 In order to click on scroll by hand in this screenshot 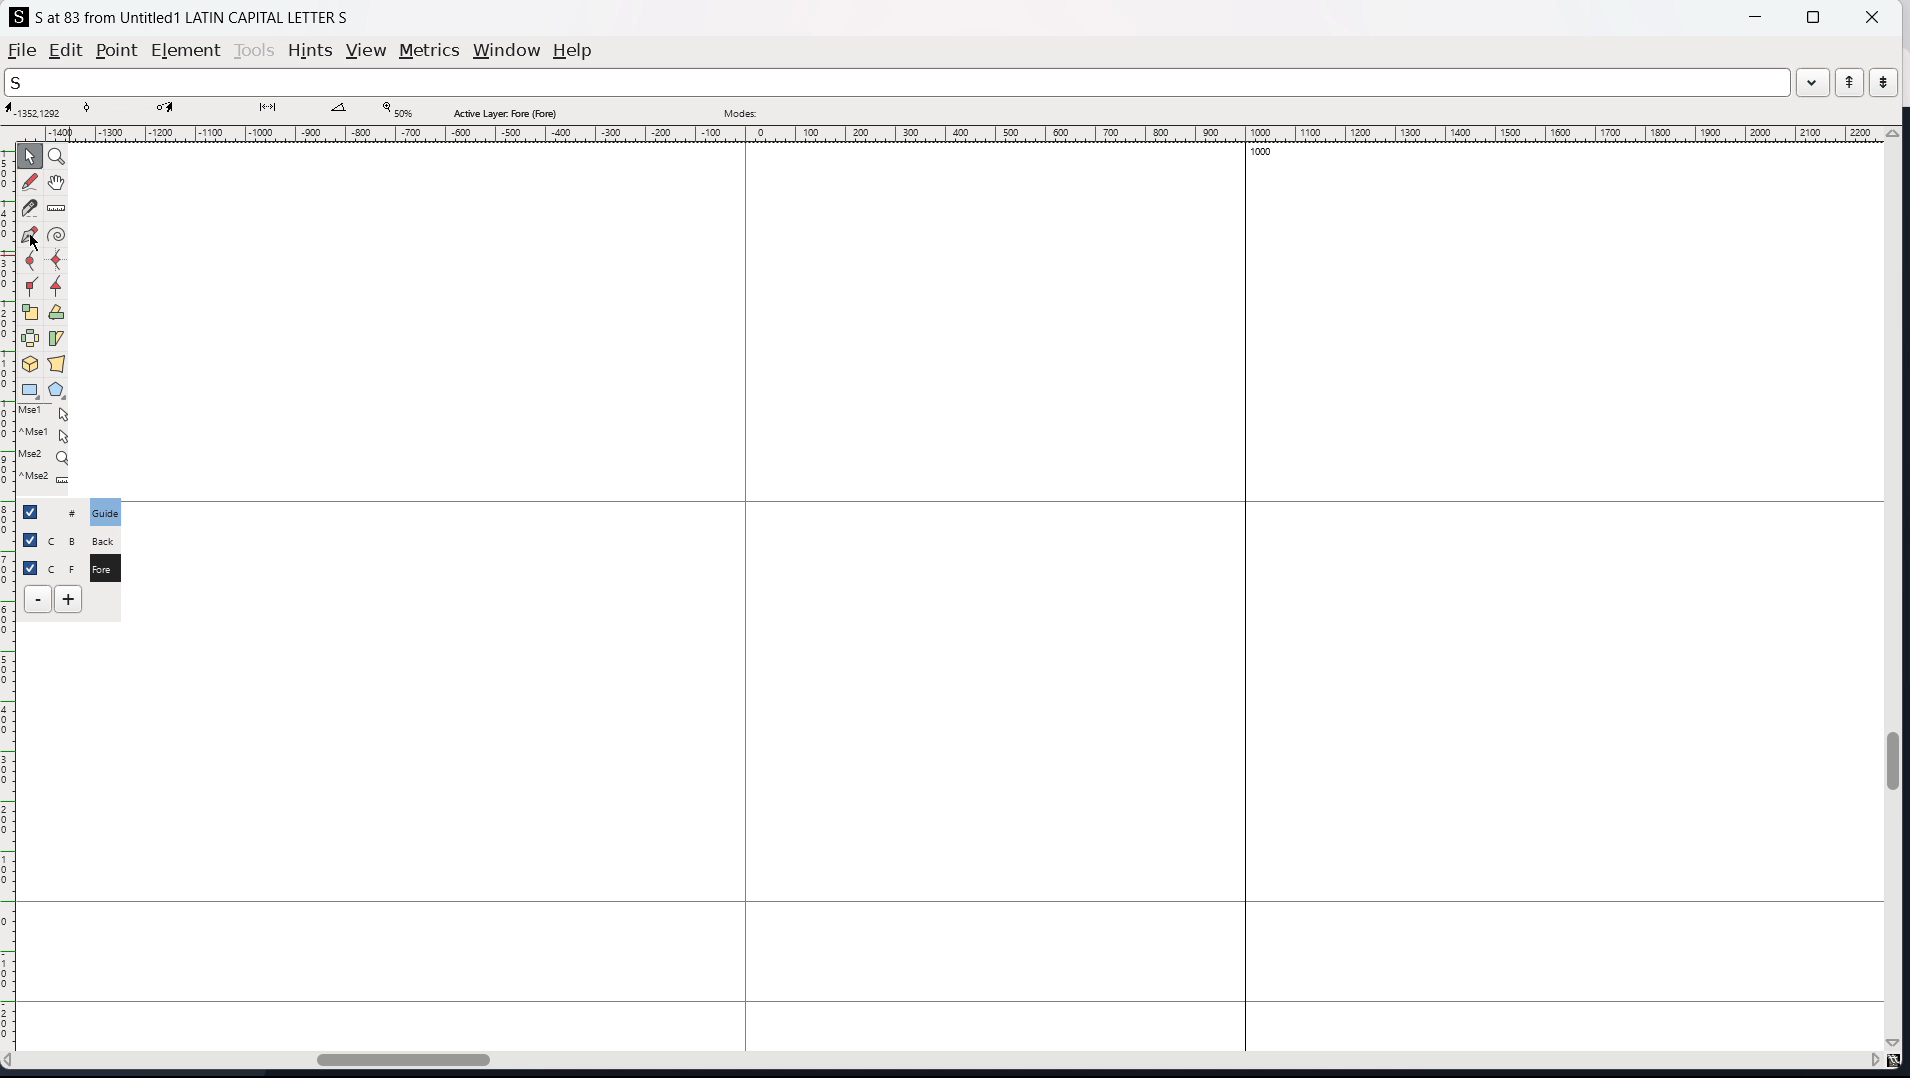, I will do `click(59, 183)`.